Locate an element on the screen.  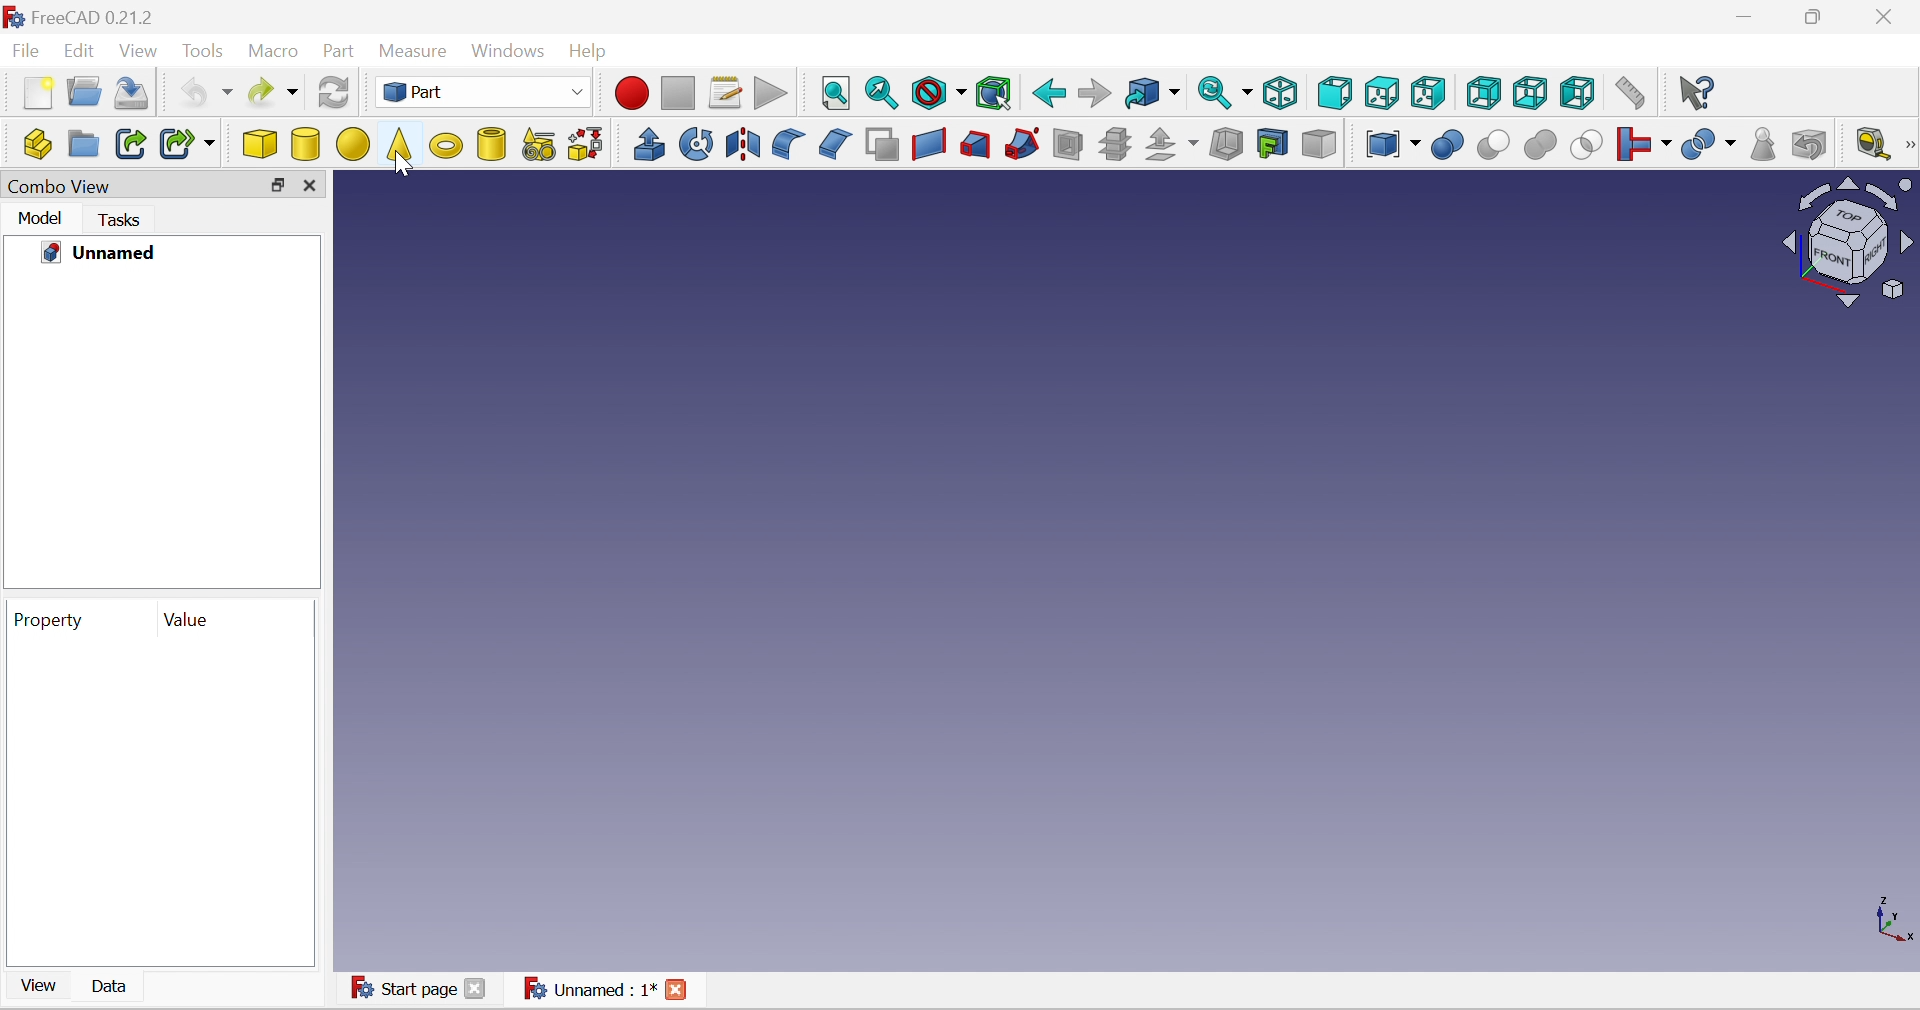
Check geometry is located at coordinates (1763, 145).